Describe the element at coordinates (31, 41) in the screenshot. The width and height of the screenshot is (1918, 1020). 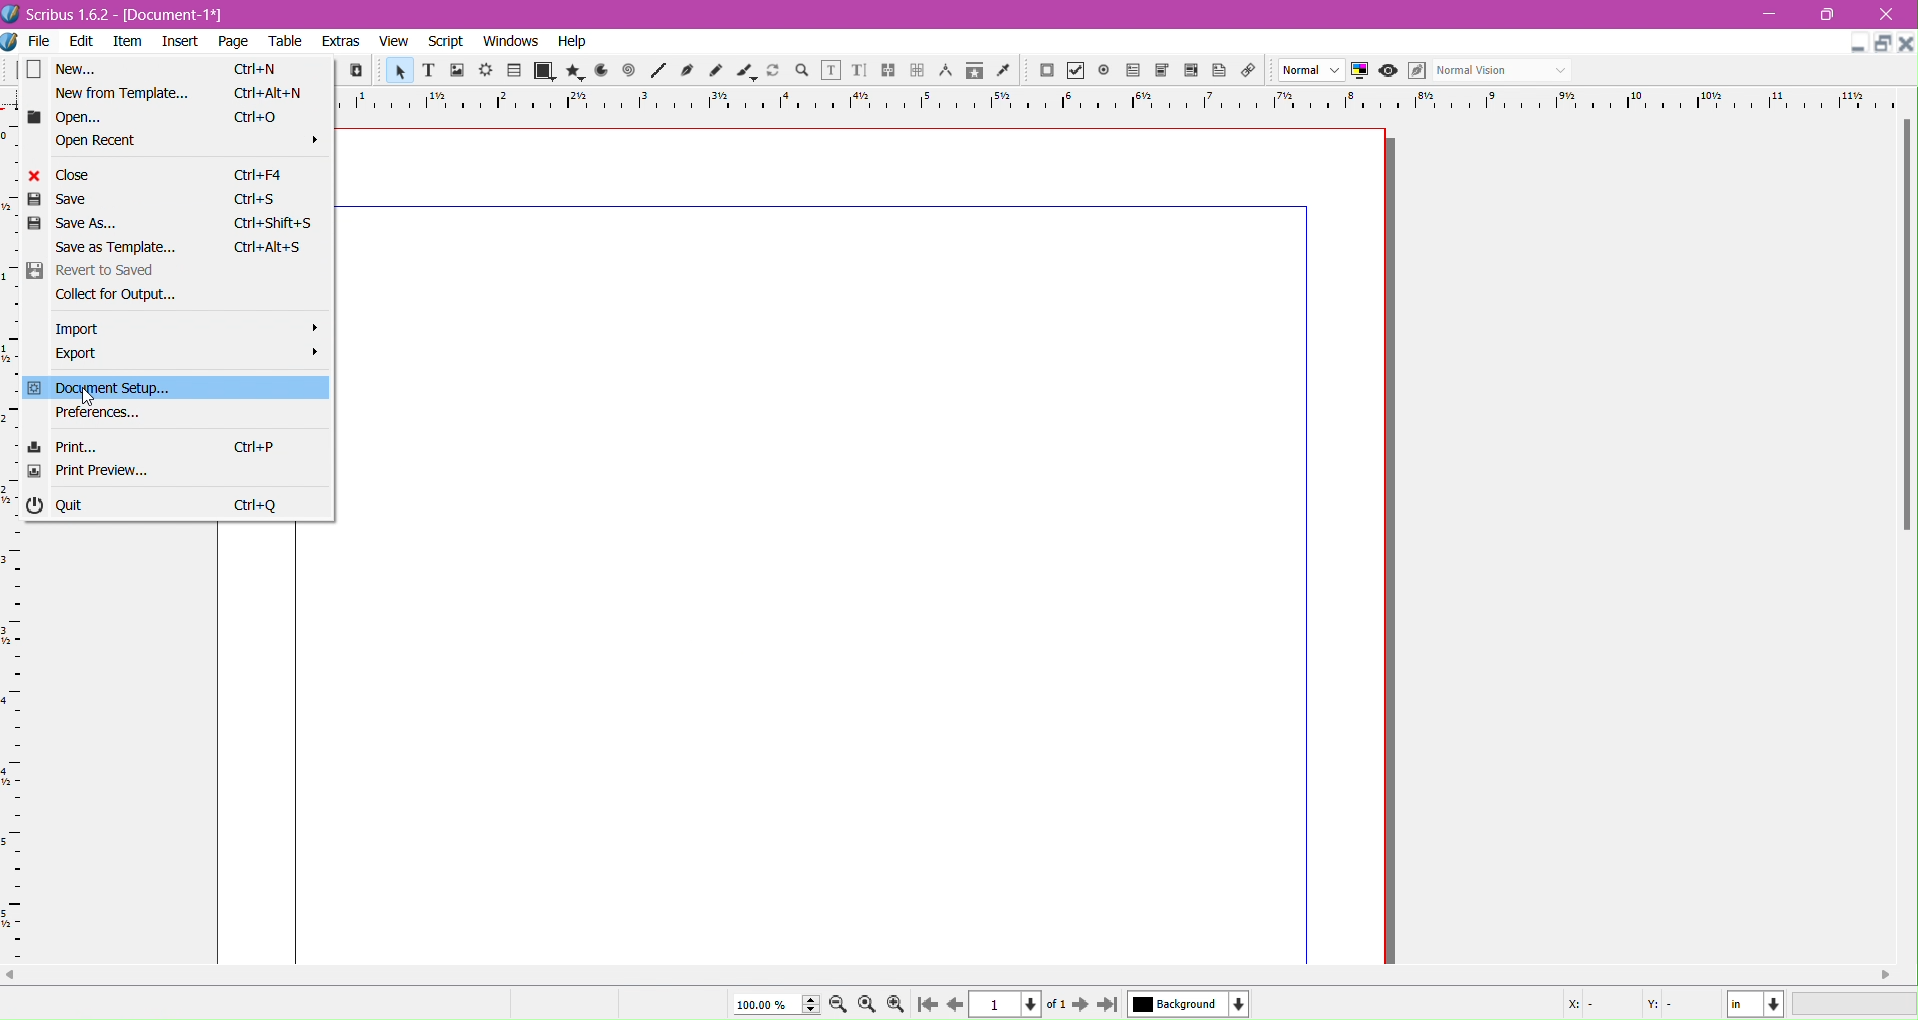
I see `File` at that location.